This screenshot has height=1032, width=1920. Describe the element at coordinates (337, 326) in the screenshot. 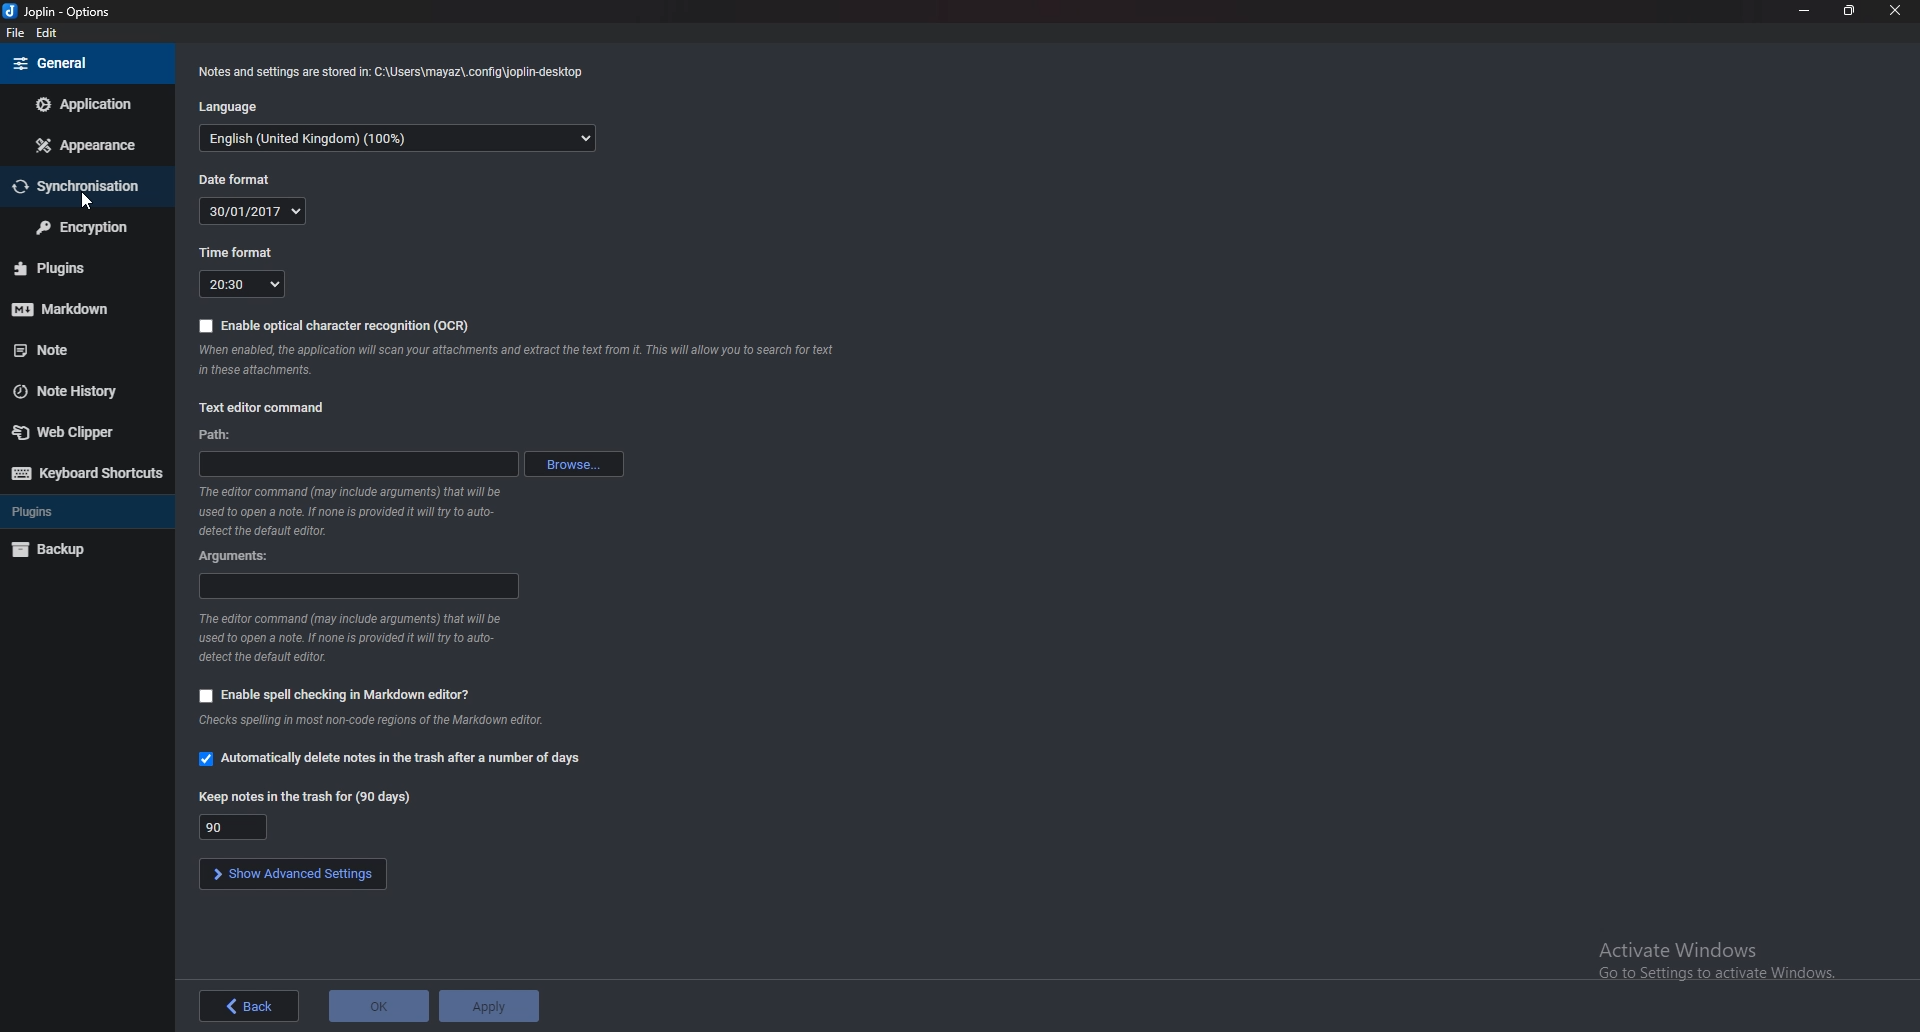

I see `enable ocr` at that location.